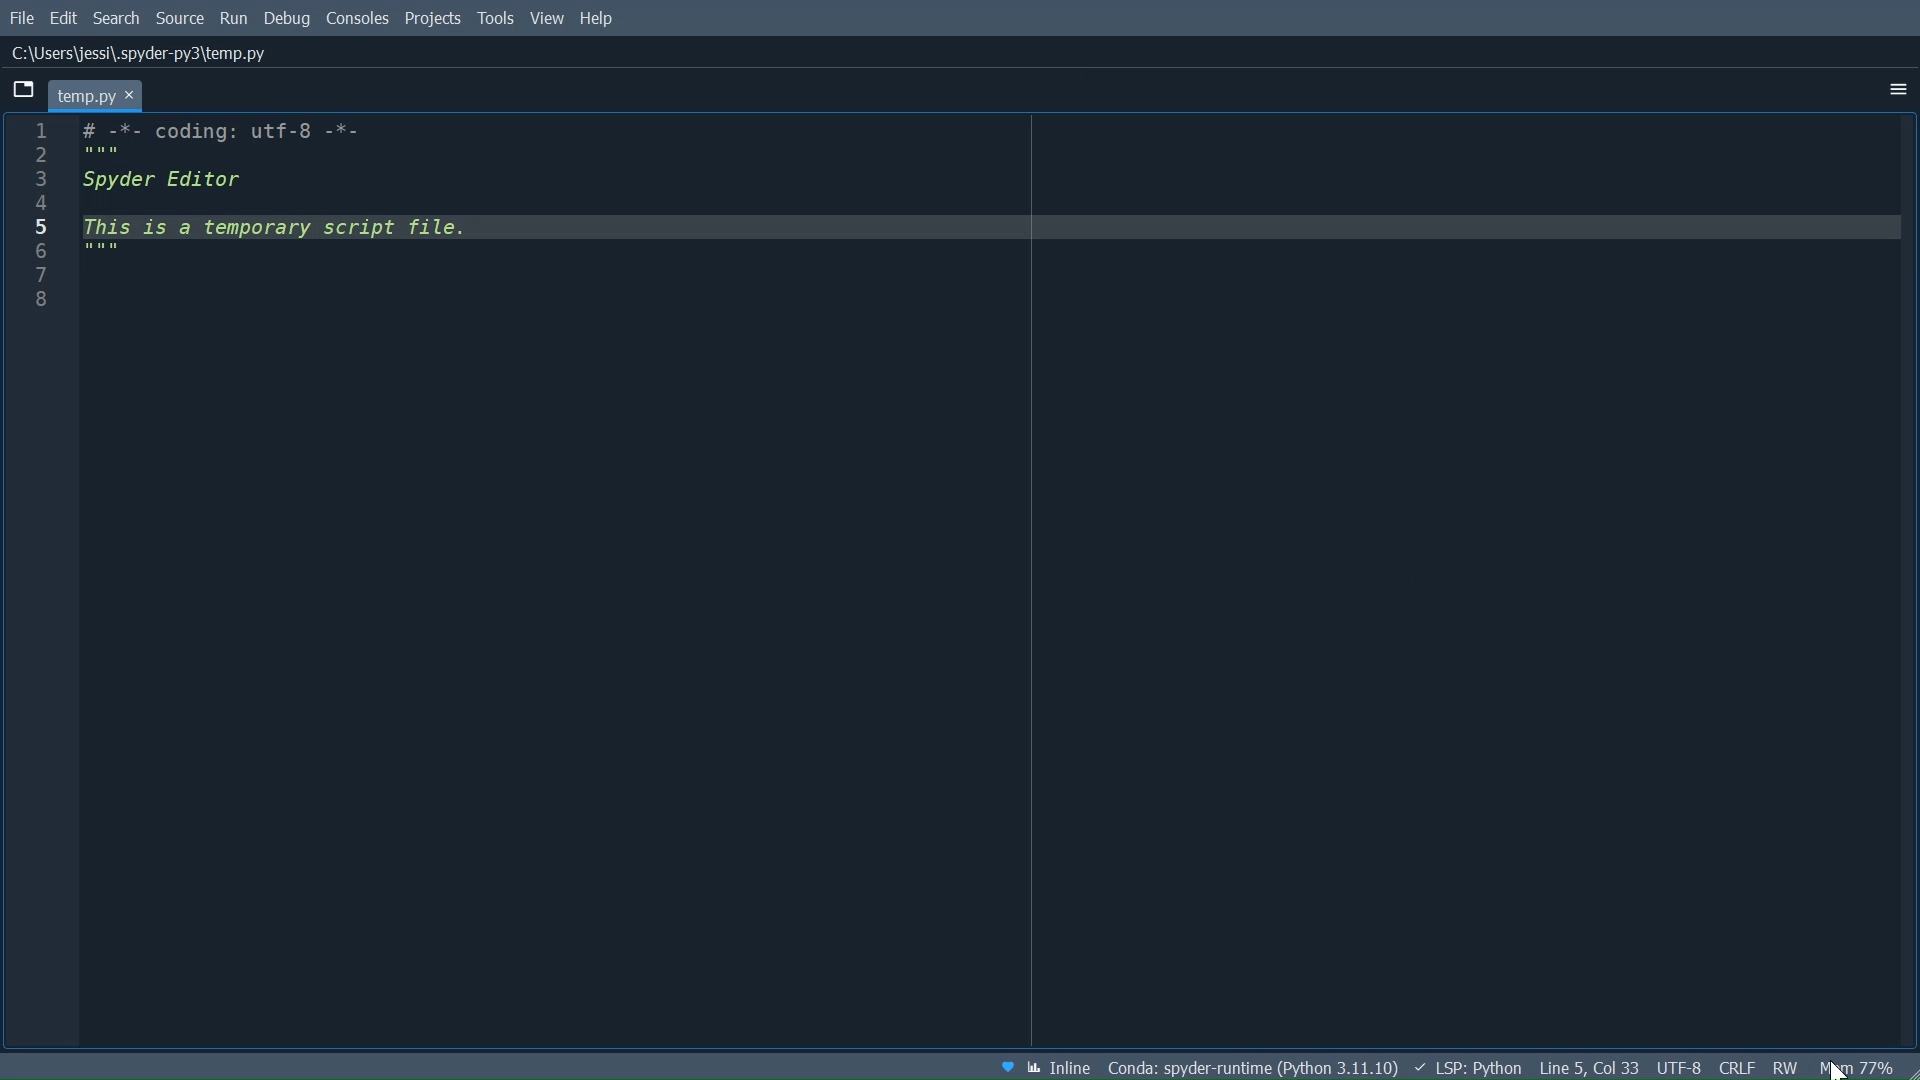  I want to click on # -*- coding: utf-8 -*- """ Spyder Editor  This is a temporary script file. """, so click(991, 585).